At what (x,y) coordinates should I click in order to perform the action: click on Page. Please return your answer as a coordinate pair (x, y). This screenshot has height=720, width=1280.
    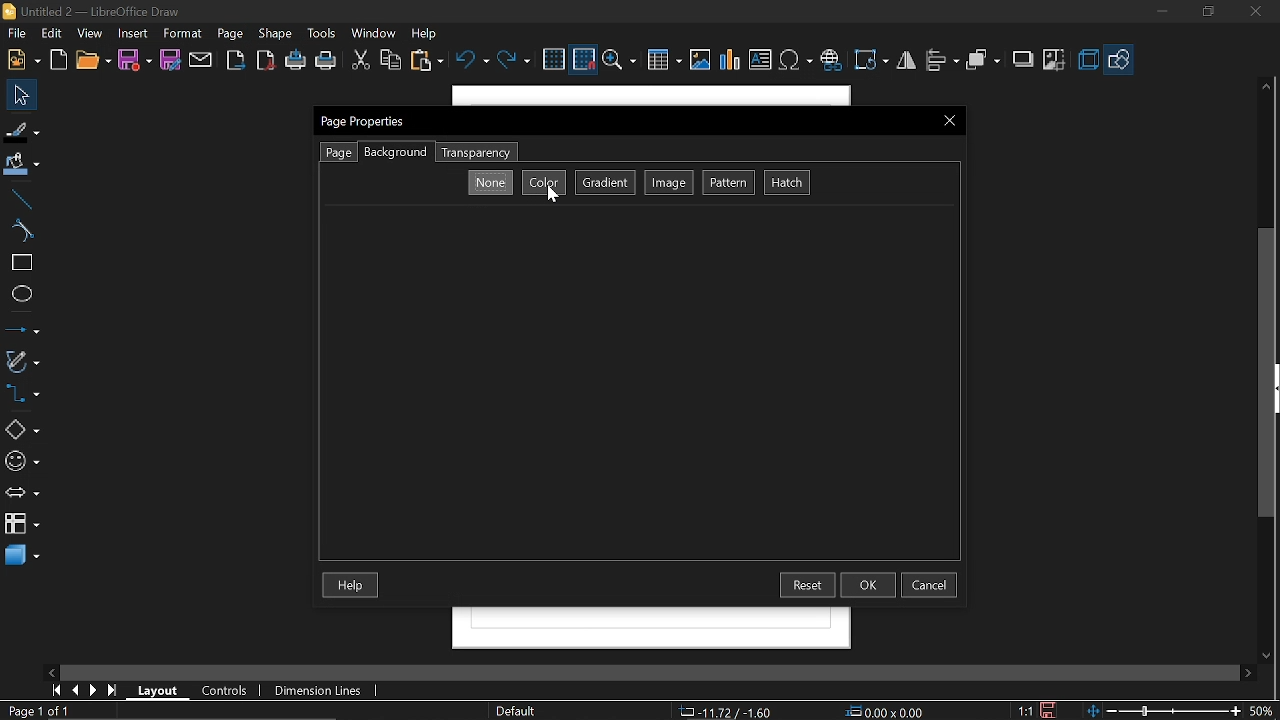
    Looking at the image, I should click on (230, 35).